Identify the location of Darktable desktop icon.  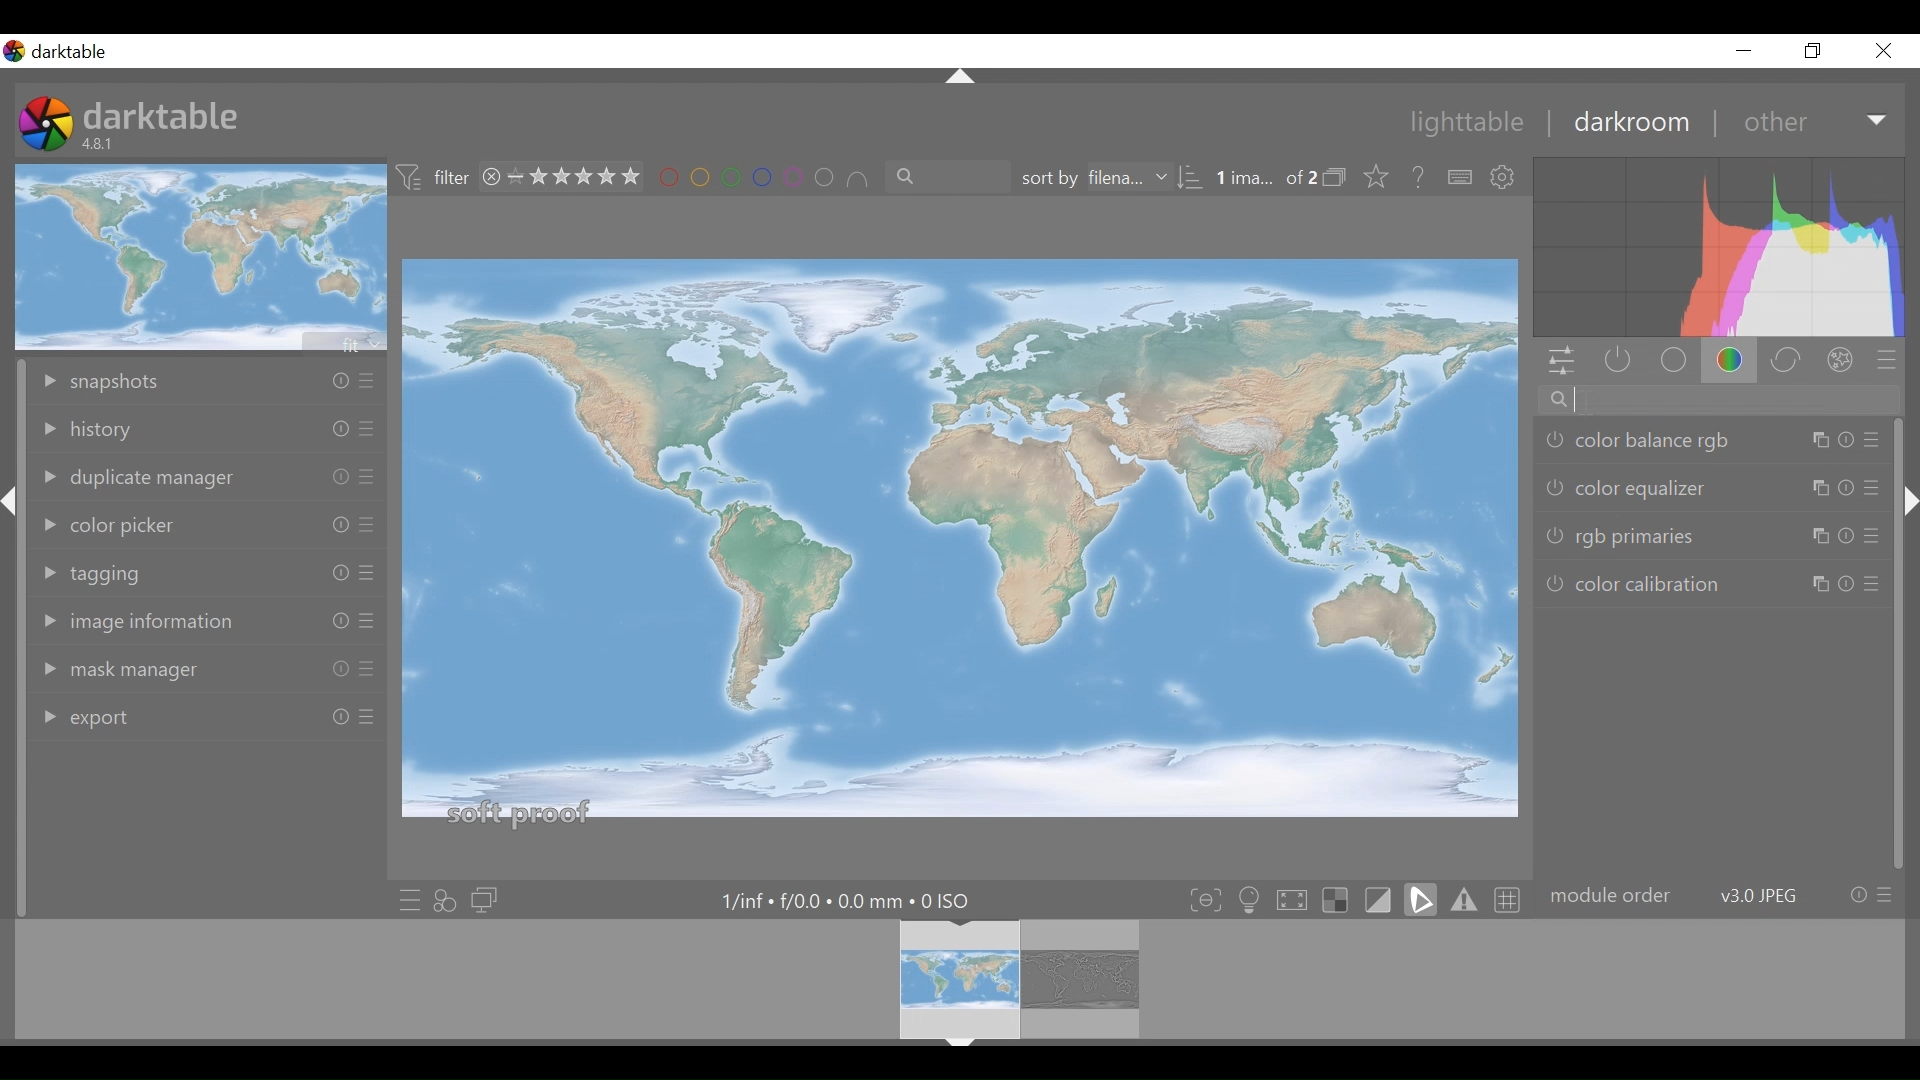
(59, 52).